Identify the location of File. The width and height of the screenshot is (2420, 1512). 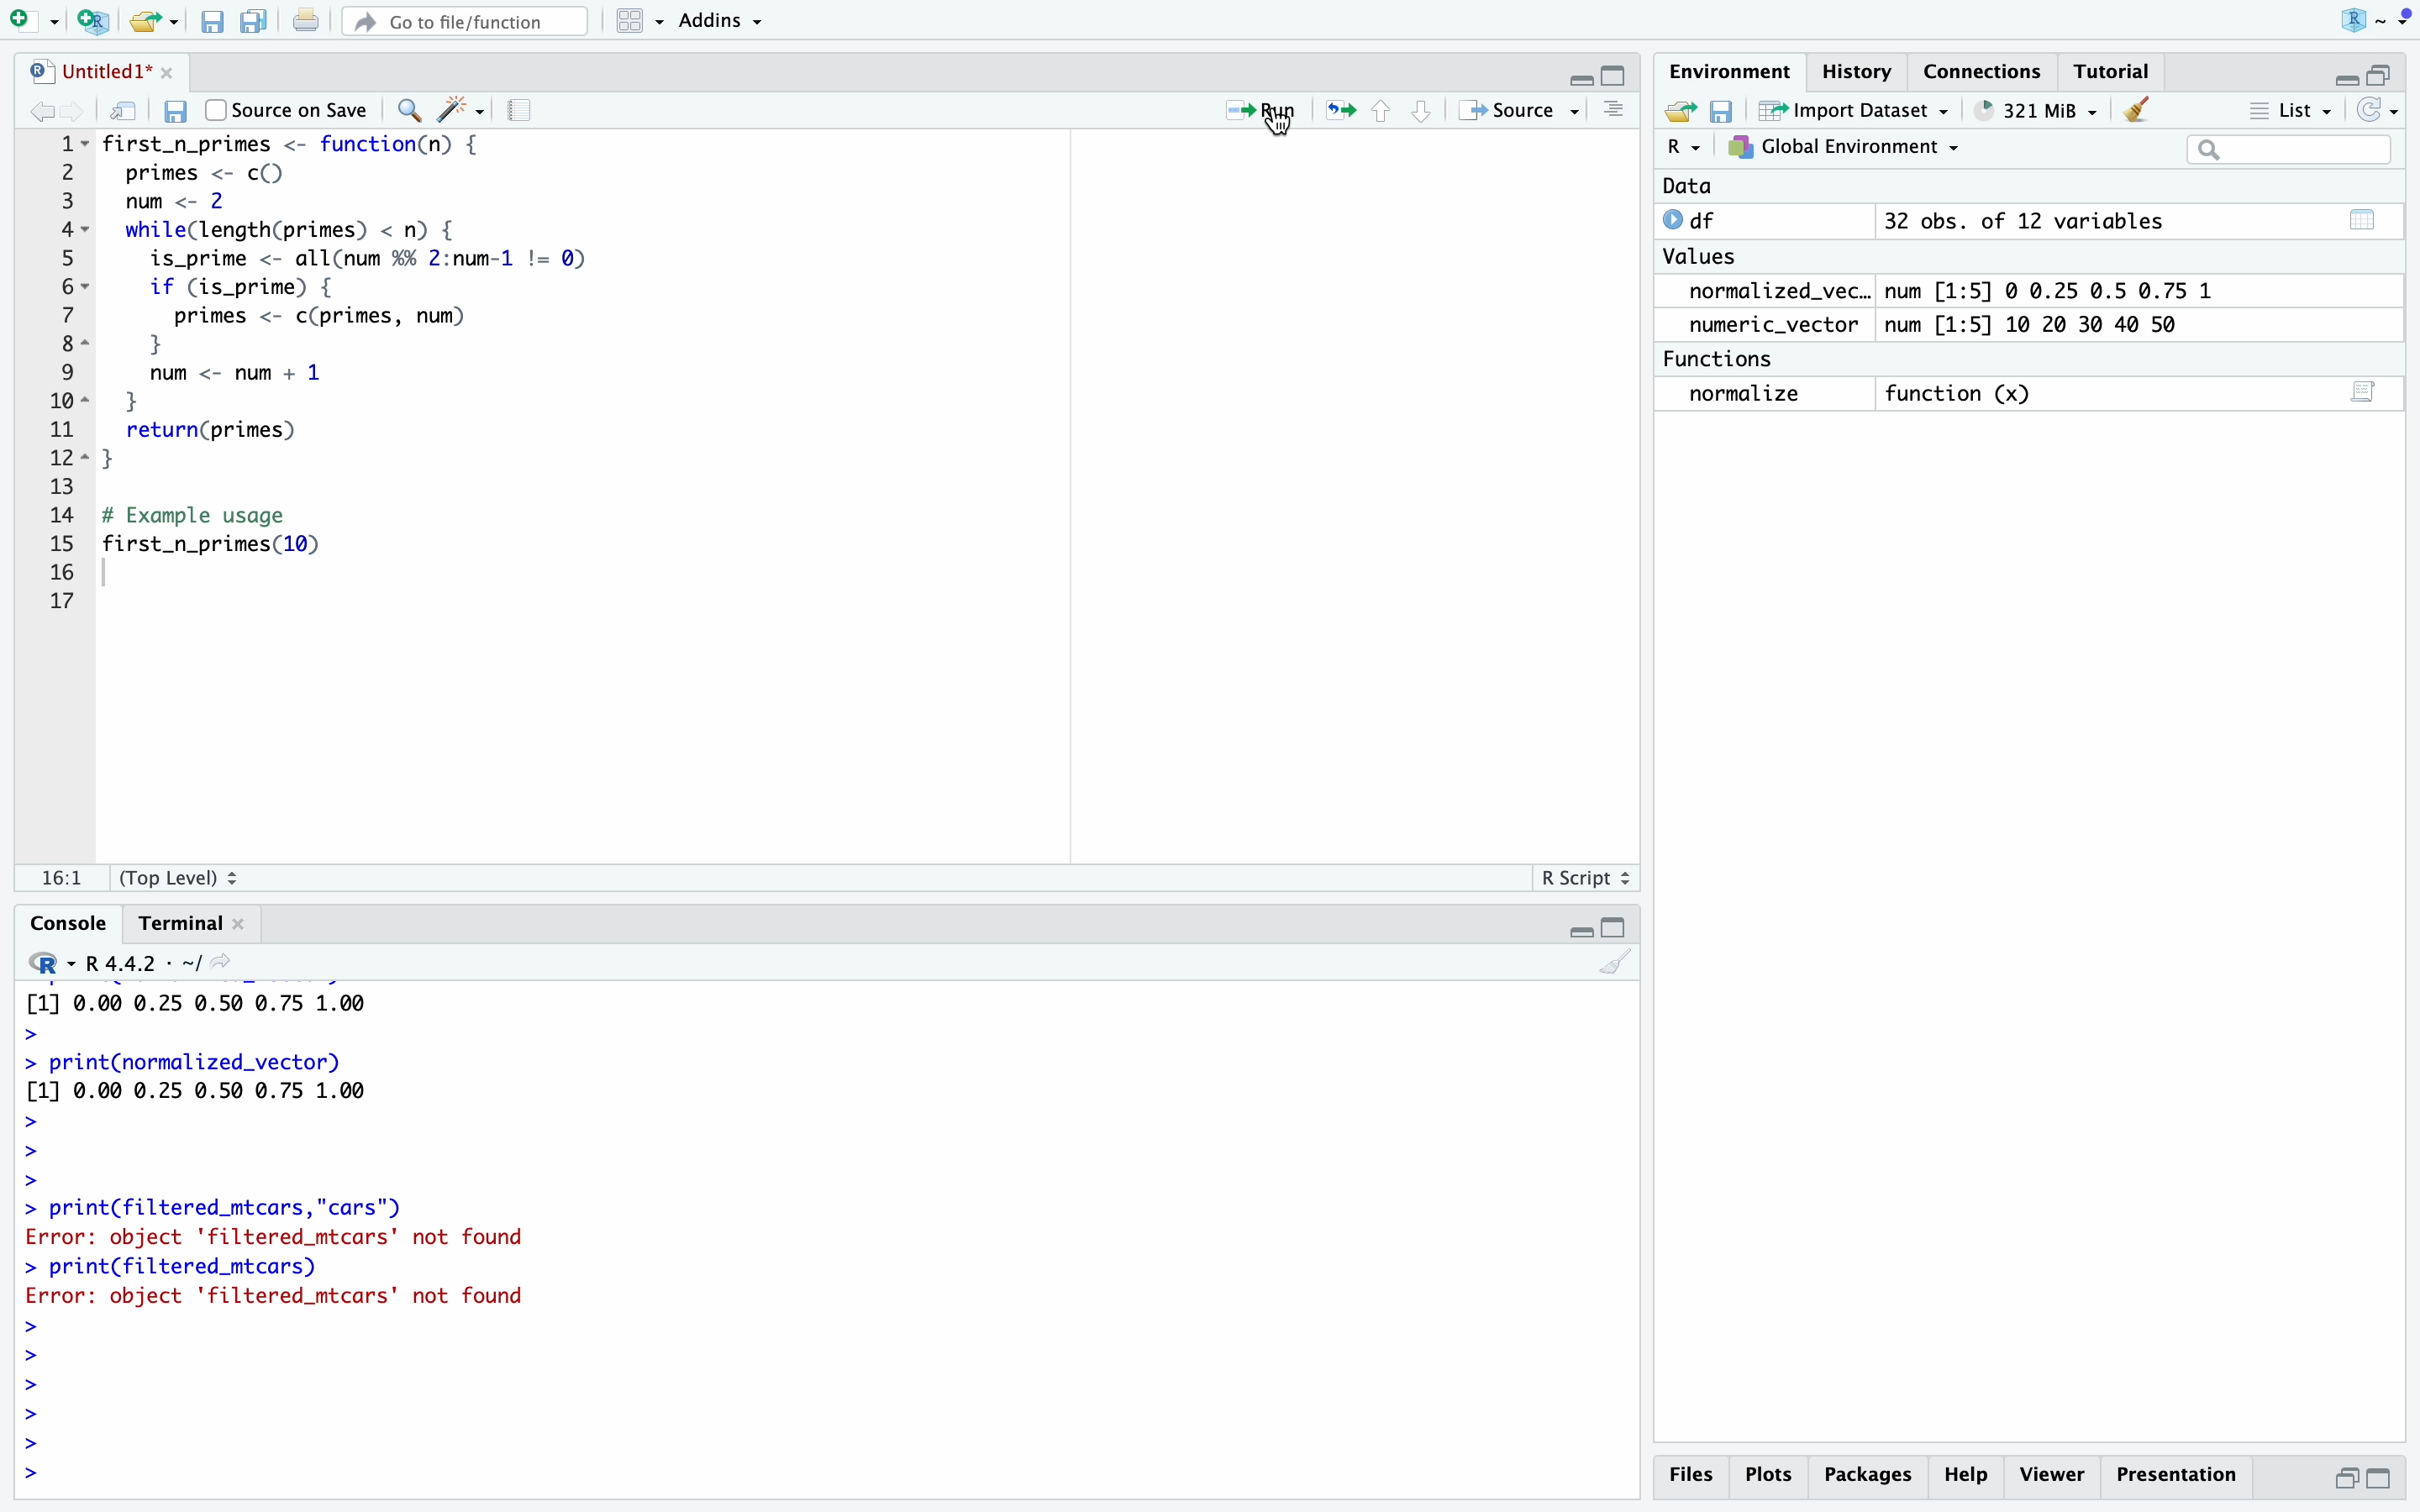
(207, 23).